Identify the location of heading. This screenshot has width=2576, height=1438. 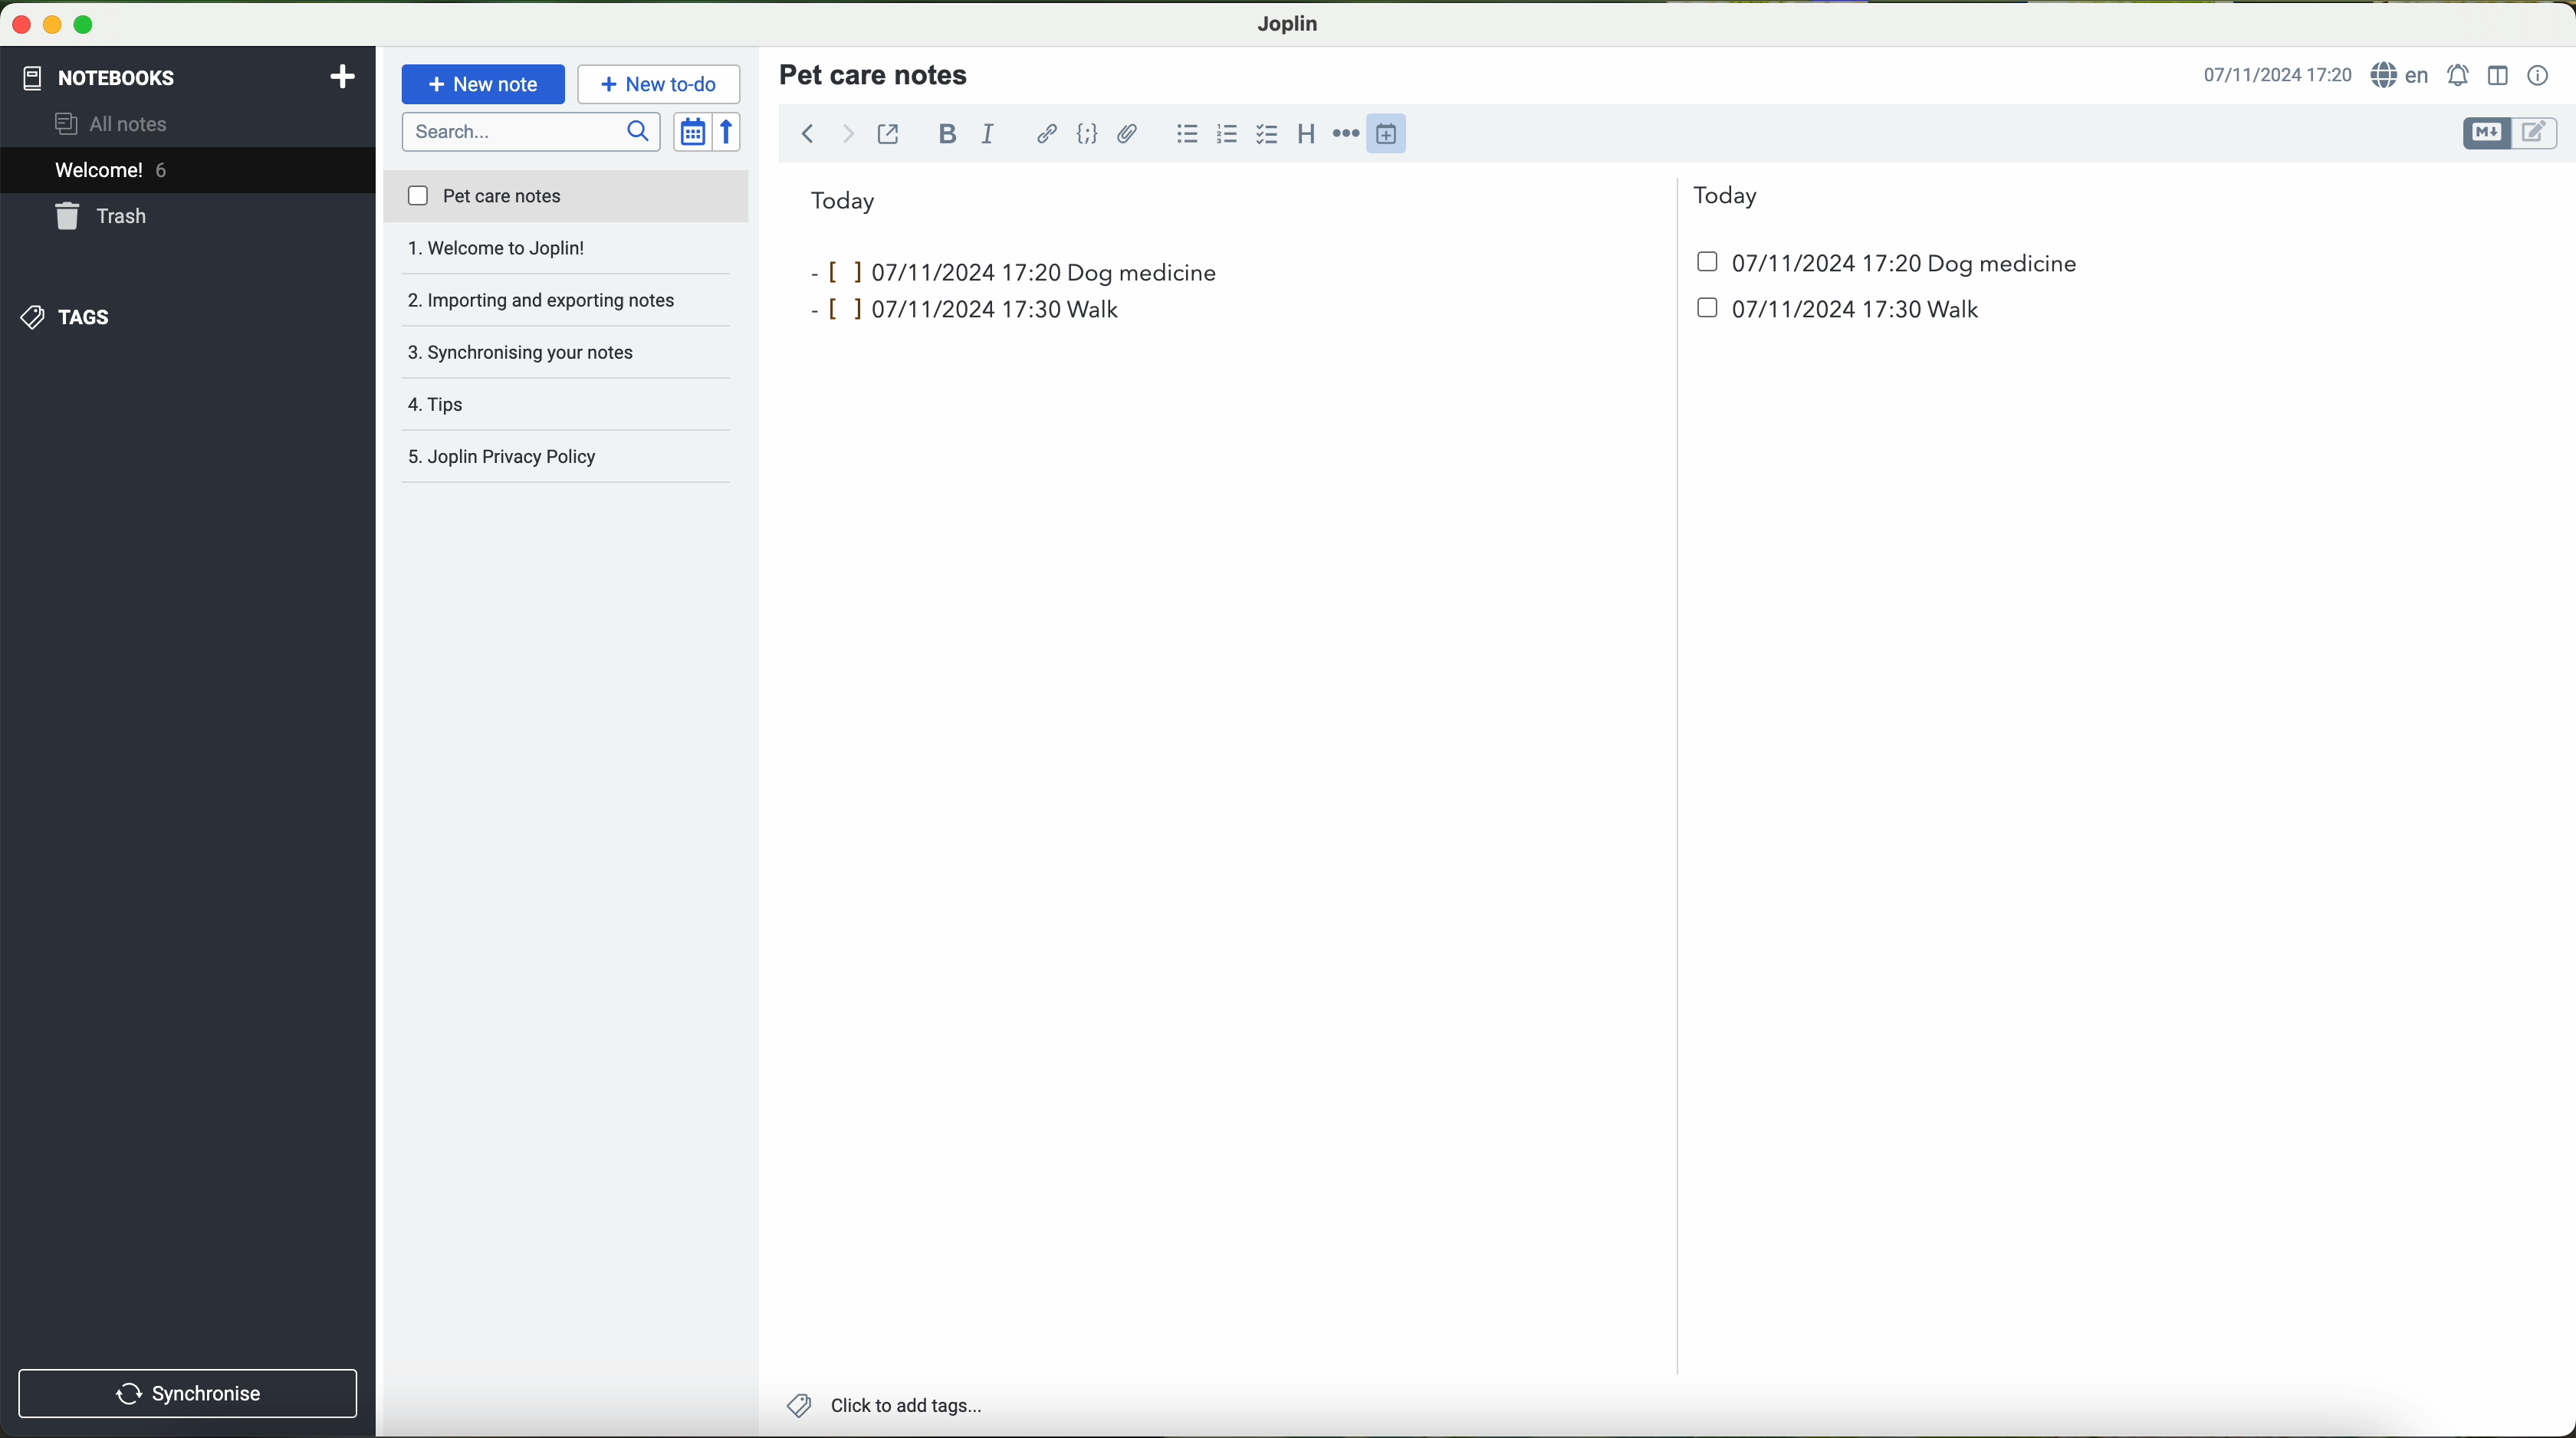
(1308, 133).